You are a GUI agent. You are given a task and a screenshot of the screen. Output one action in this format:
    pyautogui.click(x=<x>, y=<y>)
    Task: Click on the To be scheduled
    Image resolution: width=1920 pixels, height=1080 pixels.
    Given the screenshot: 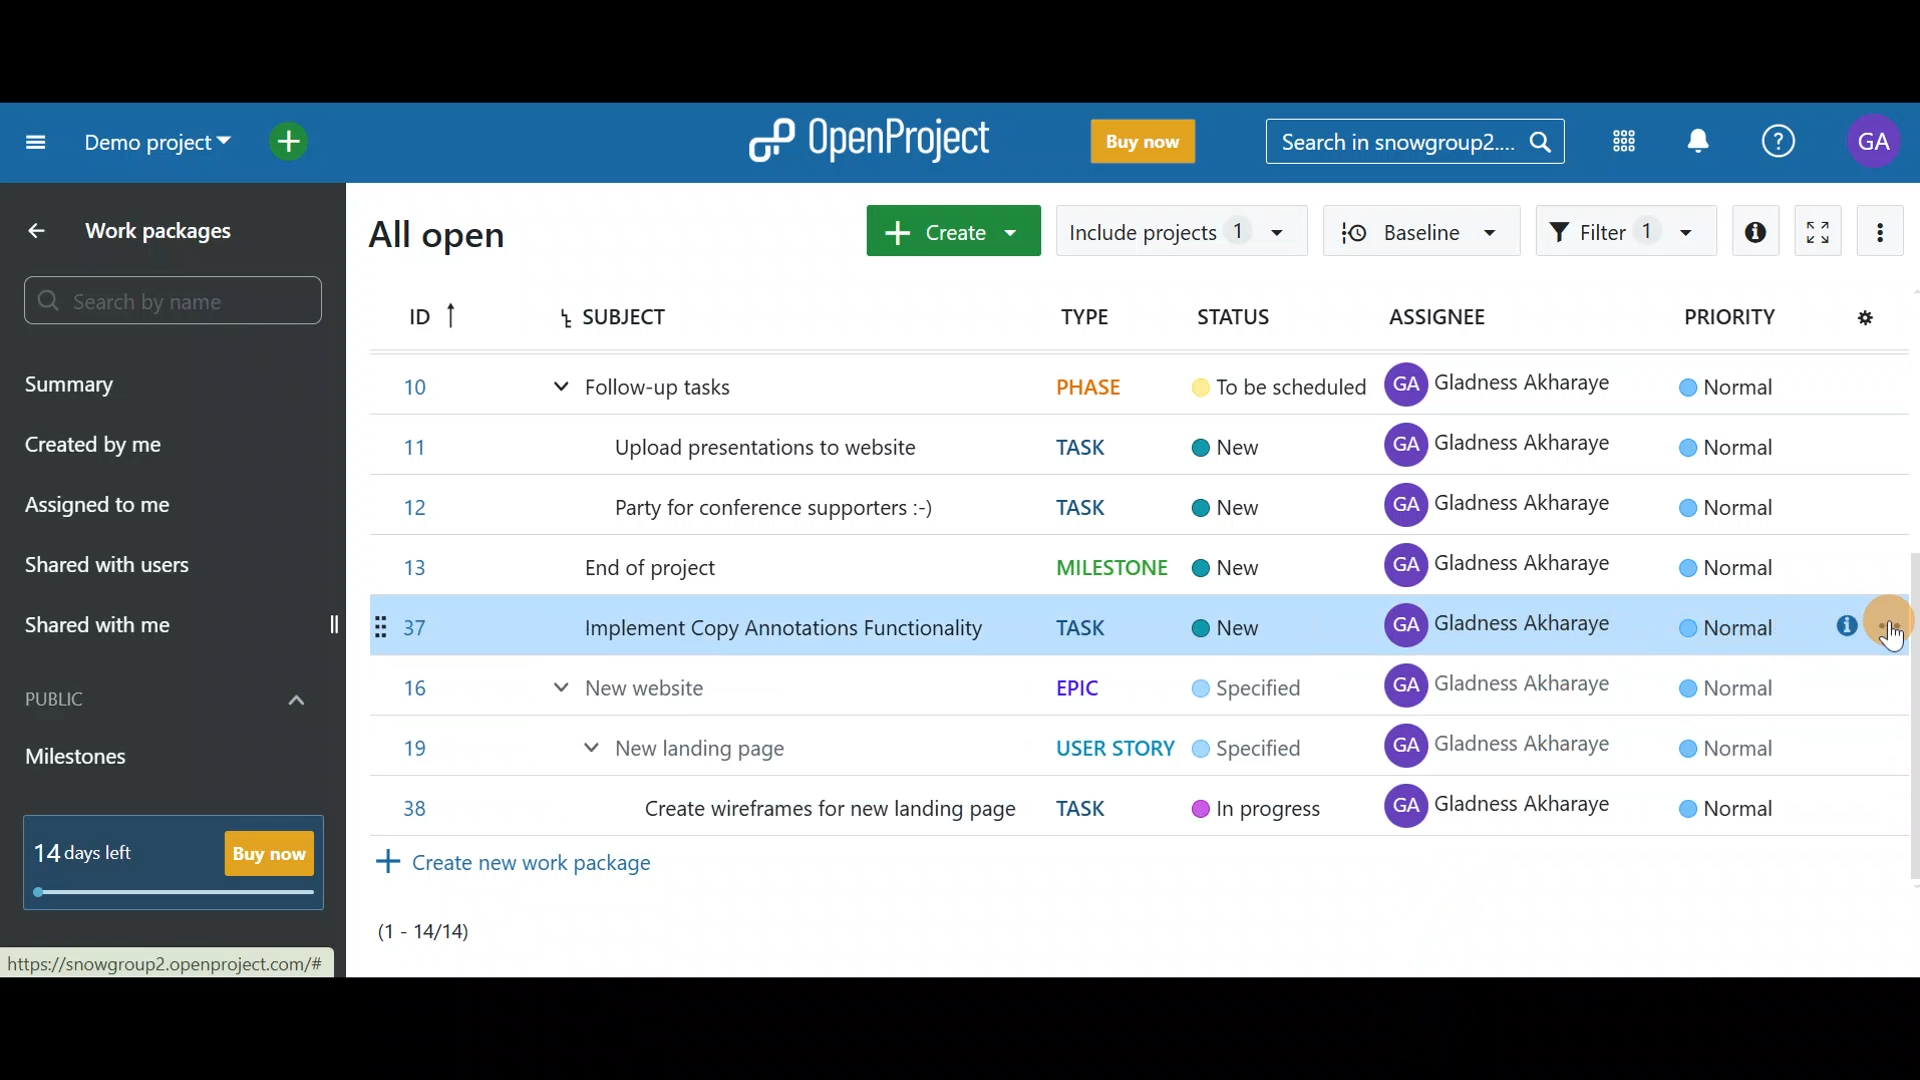 What is the action you would take?
    pyautogui.click(x=1276, y=386)
    